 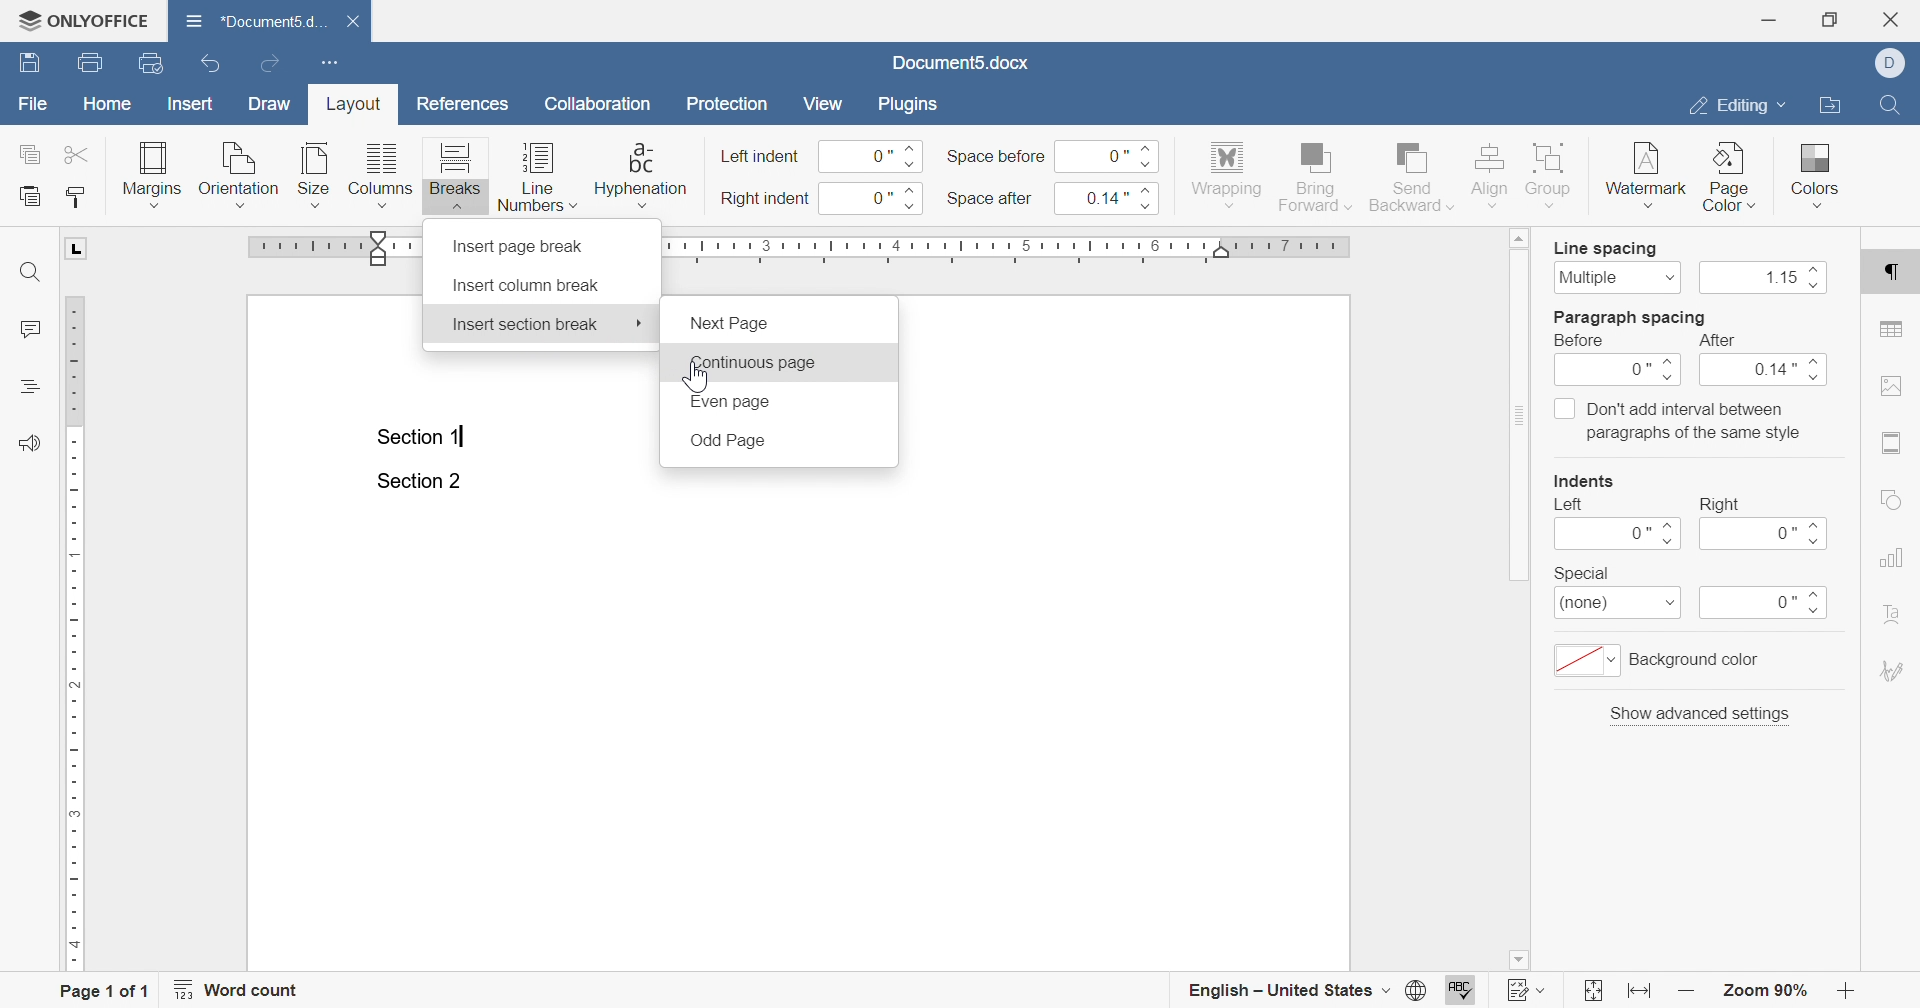 What do you see at coordinates (640, 173) in the screenshot?
I see `hyphenation` at bounding box center [640, 173].